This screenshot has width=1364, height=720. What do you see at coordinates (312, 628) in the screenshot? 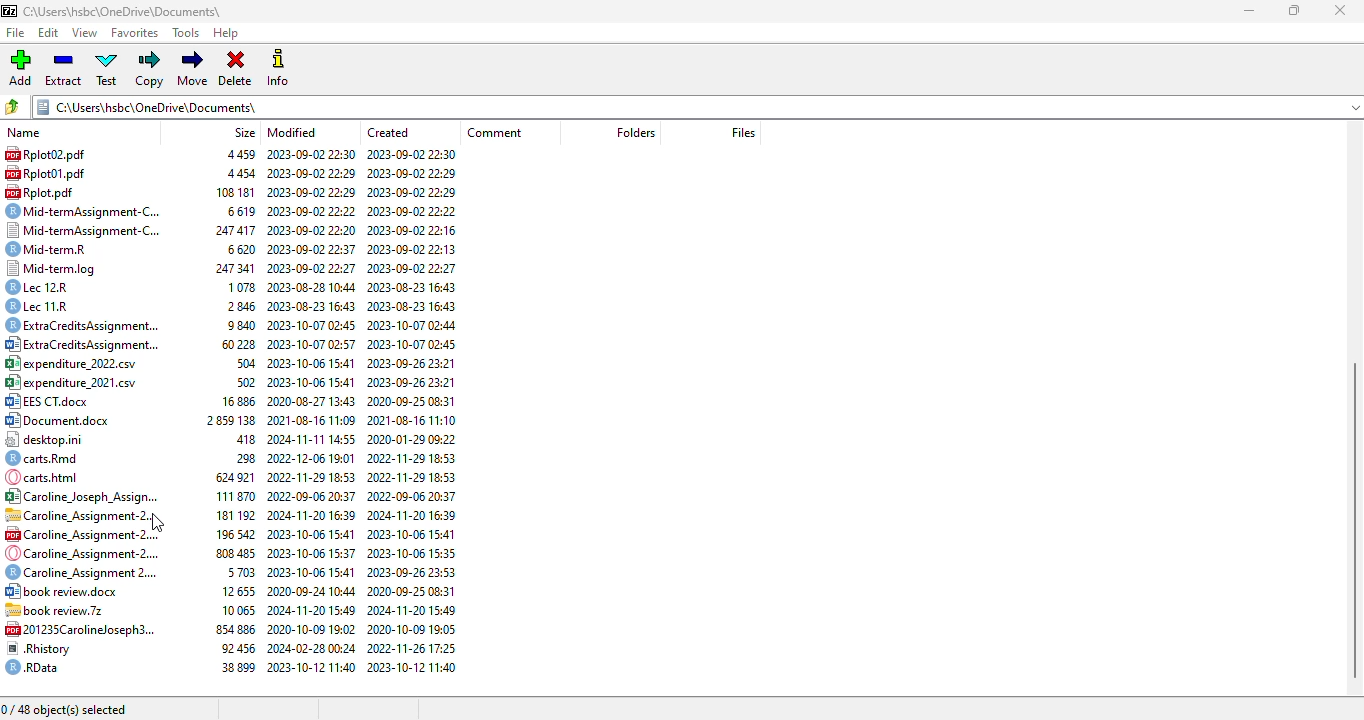
I see `2000-10-00 18-02` at bounding box center [312, 628].